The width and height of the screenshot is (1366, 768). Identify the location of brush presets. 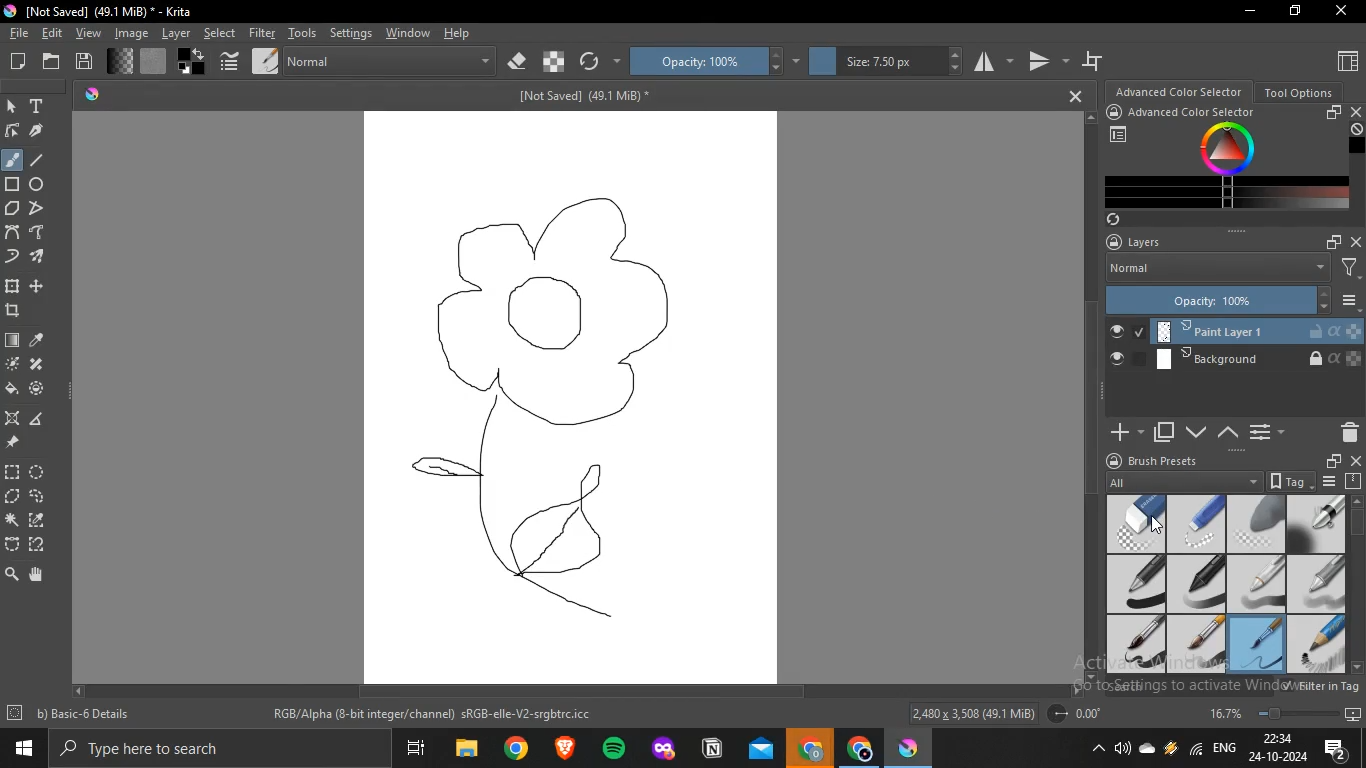
(1165, 460).